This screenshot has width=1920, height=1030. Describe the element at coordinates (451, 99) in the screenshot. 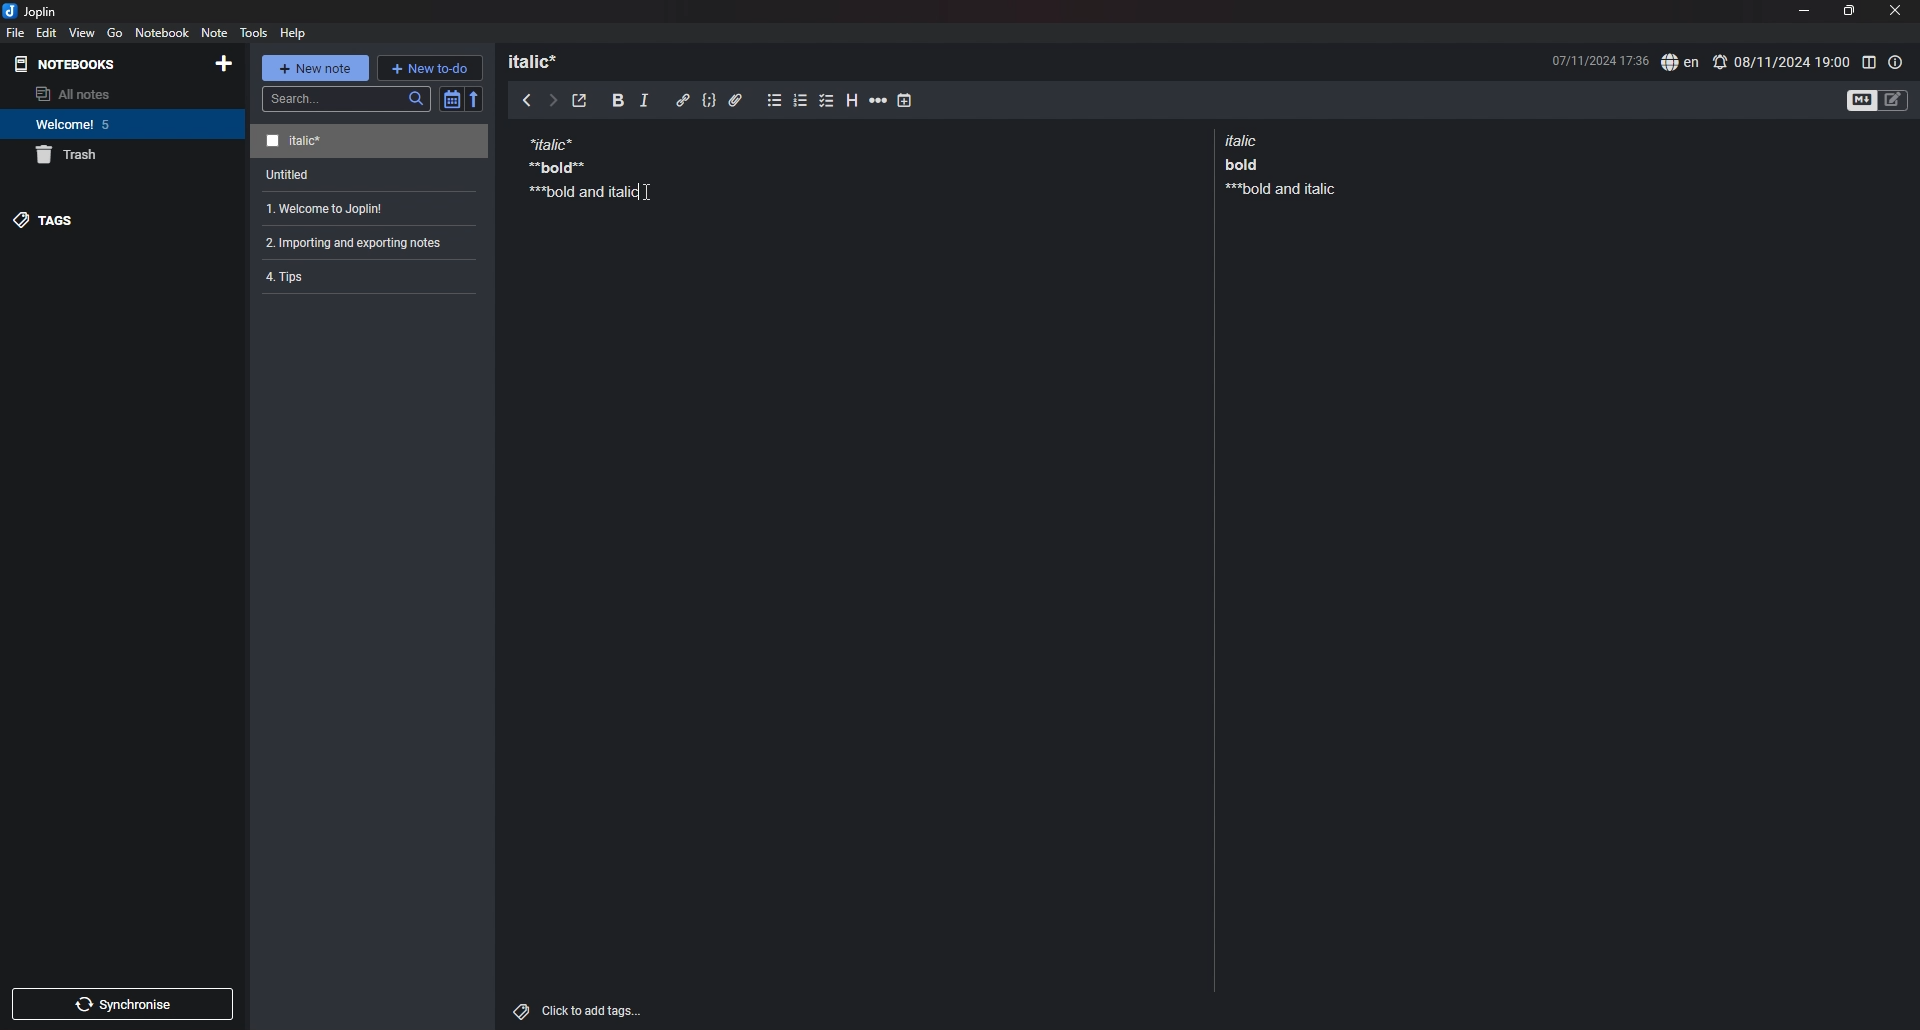

I see `toggle sort order` at that location.